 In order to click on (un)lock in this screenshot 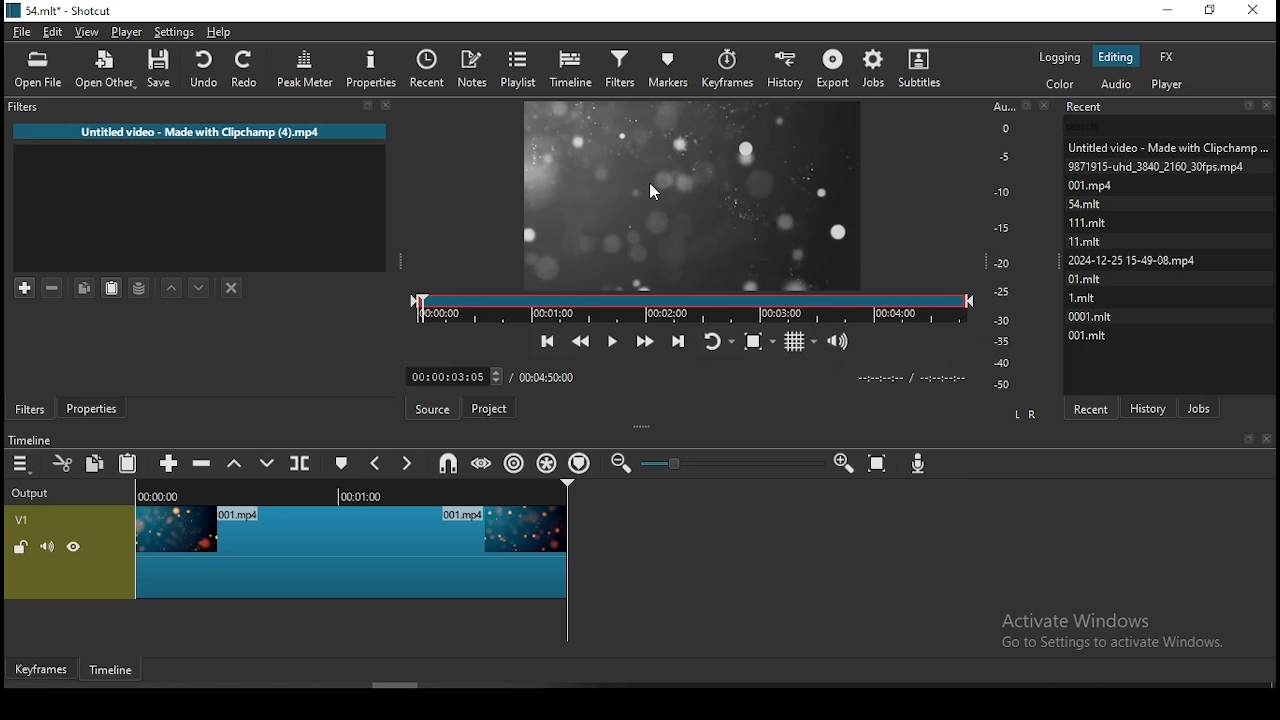, I will do `click(21, 548)`.